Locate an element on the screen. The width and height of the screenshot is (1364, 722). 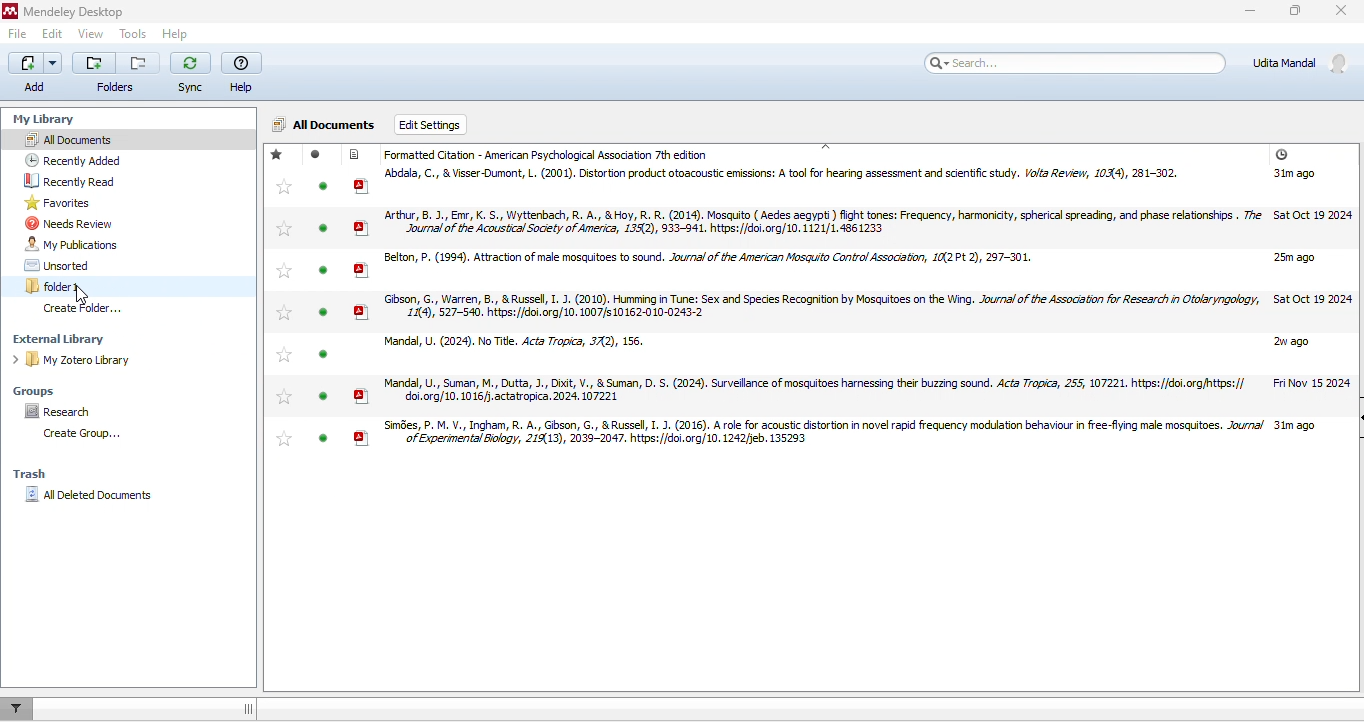
close is located at coordinates (1344, 13).